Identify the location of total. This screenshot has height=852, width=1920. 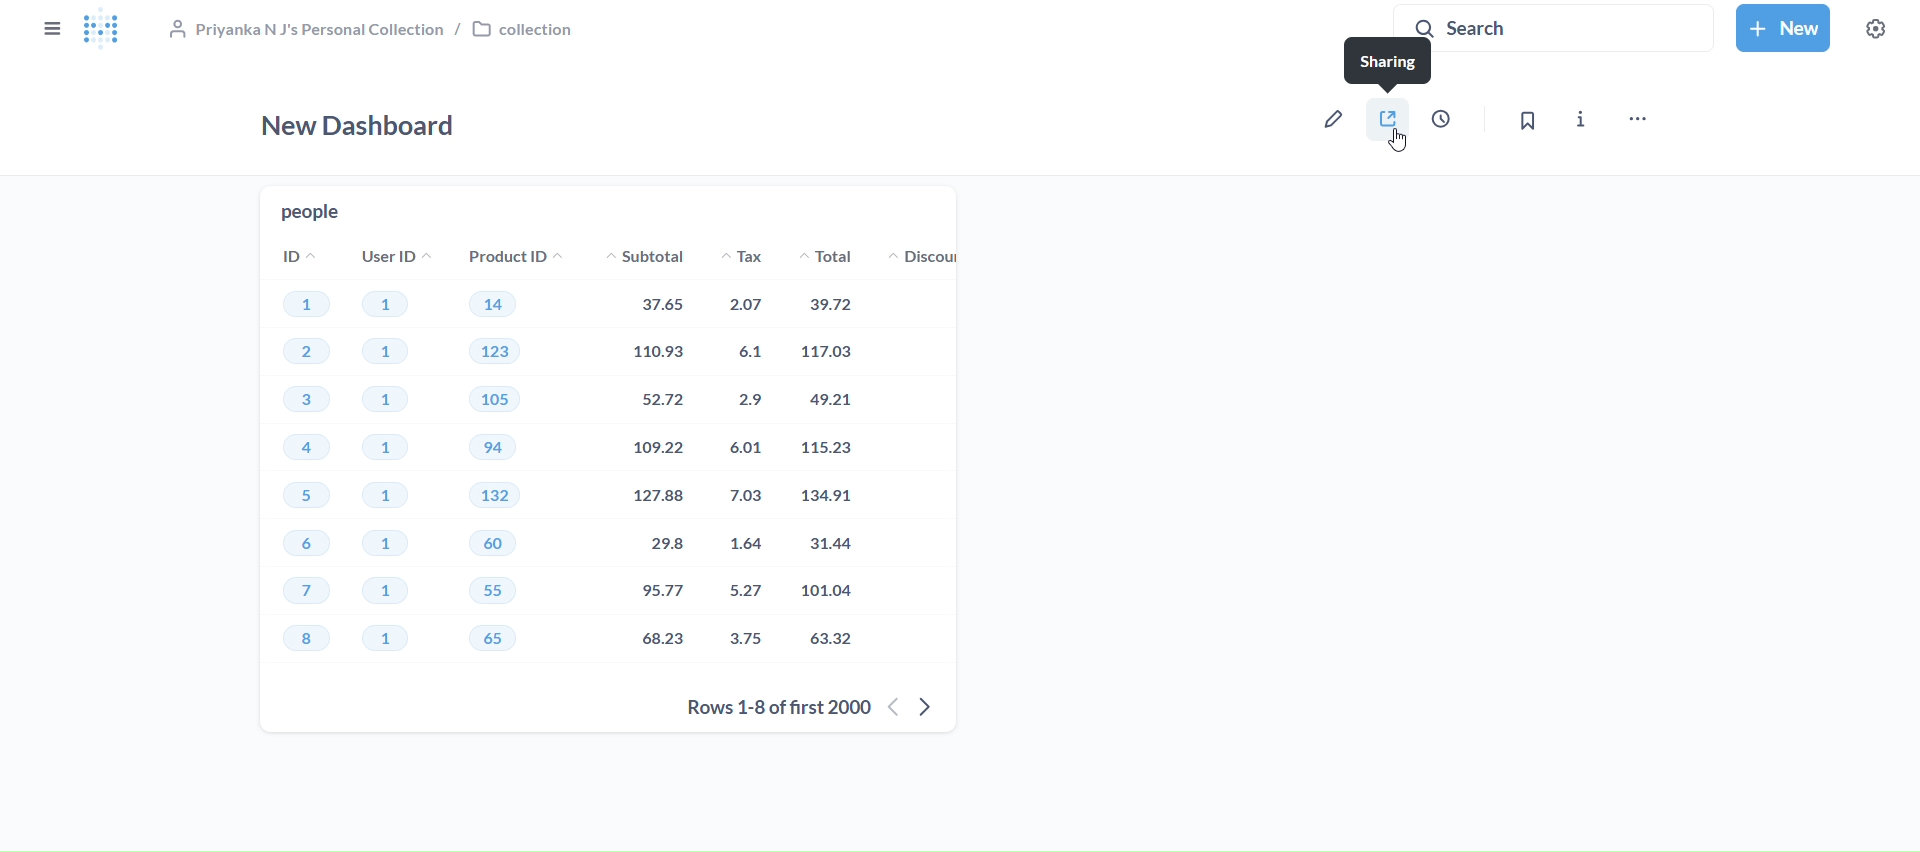
(835, 458).